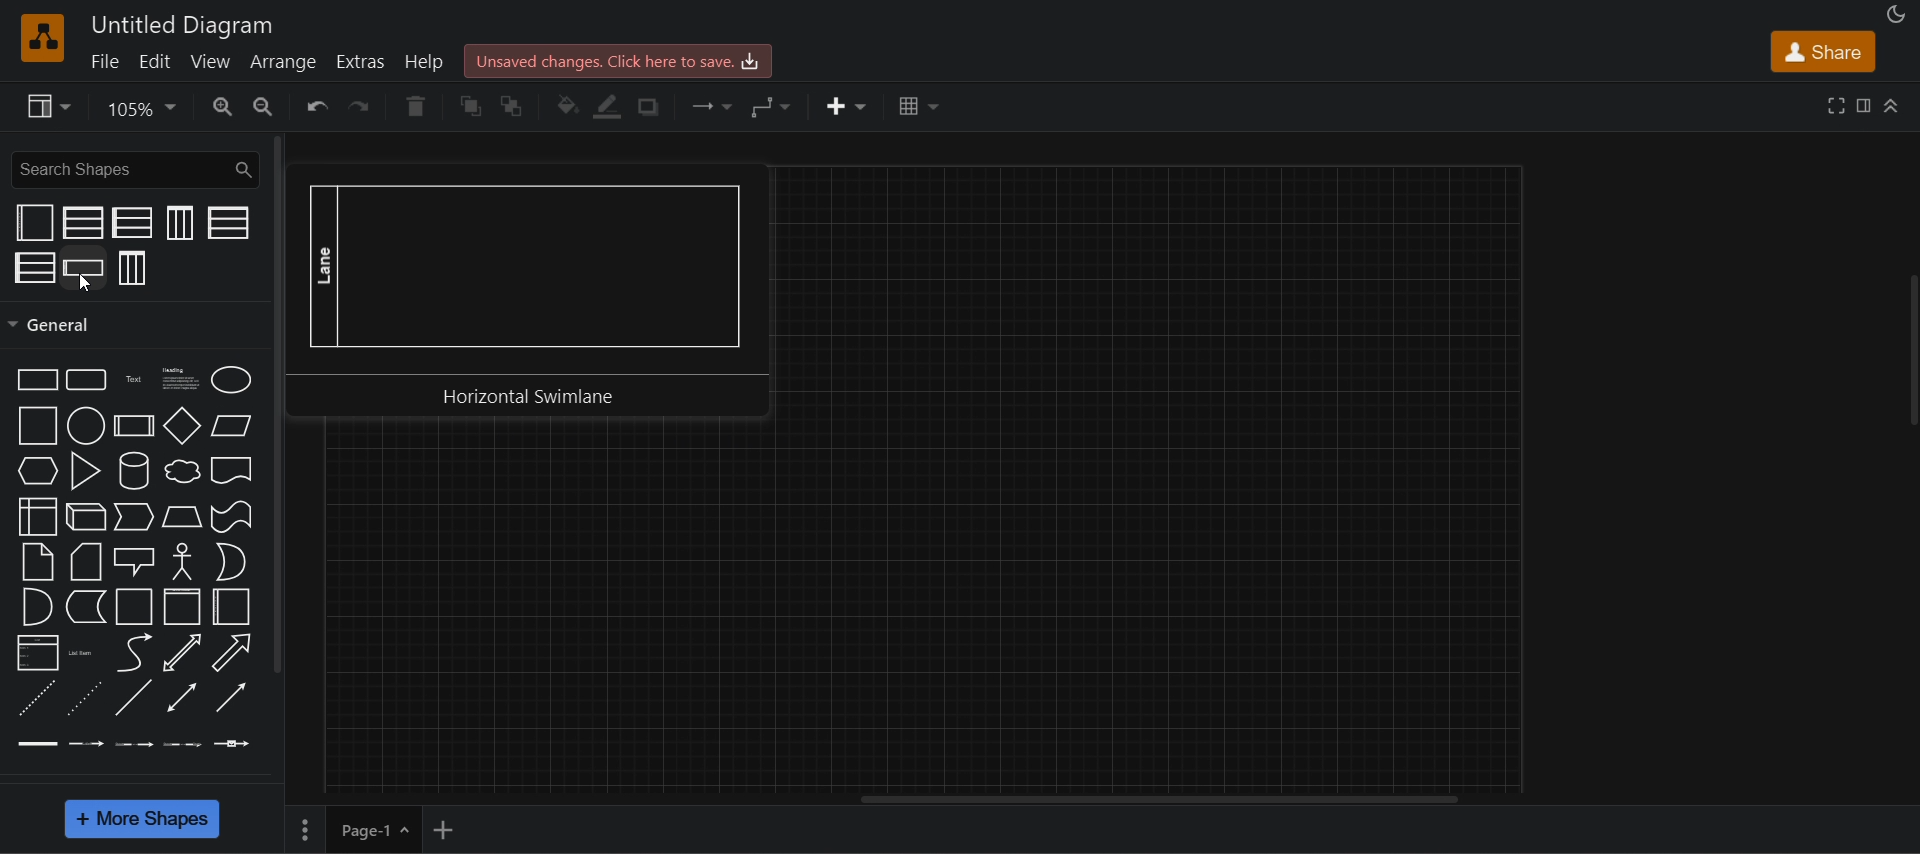 The image size is (1920, 854). Describe the element at coordinates (153, 61) in the screenshot. I see `edit` at that location.